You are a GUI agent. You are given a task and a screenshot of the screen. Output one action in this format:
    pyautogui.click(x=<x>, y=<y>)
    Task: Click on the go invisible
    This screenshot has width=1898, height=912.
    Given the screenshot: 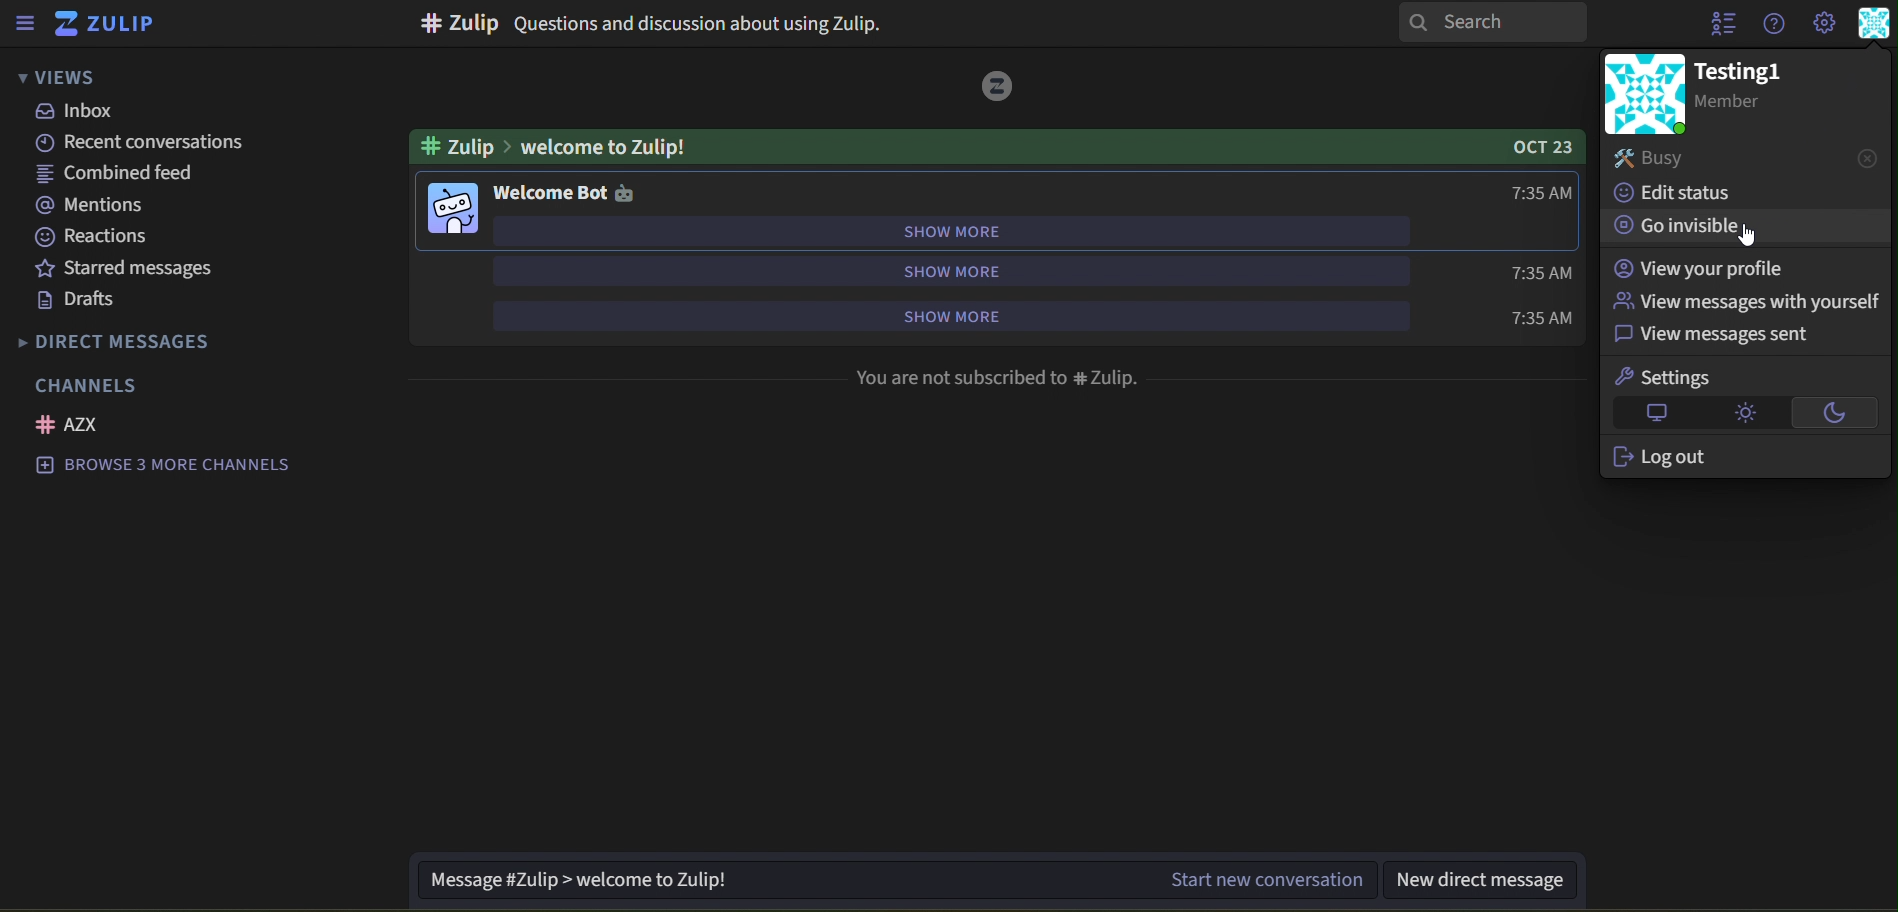 What is the action you would take?
    pyautogui.click(x=1696, y=225)
    